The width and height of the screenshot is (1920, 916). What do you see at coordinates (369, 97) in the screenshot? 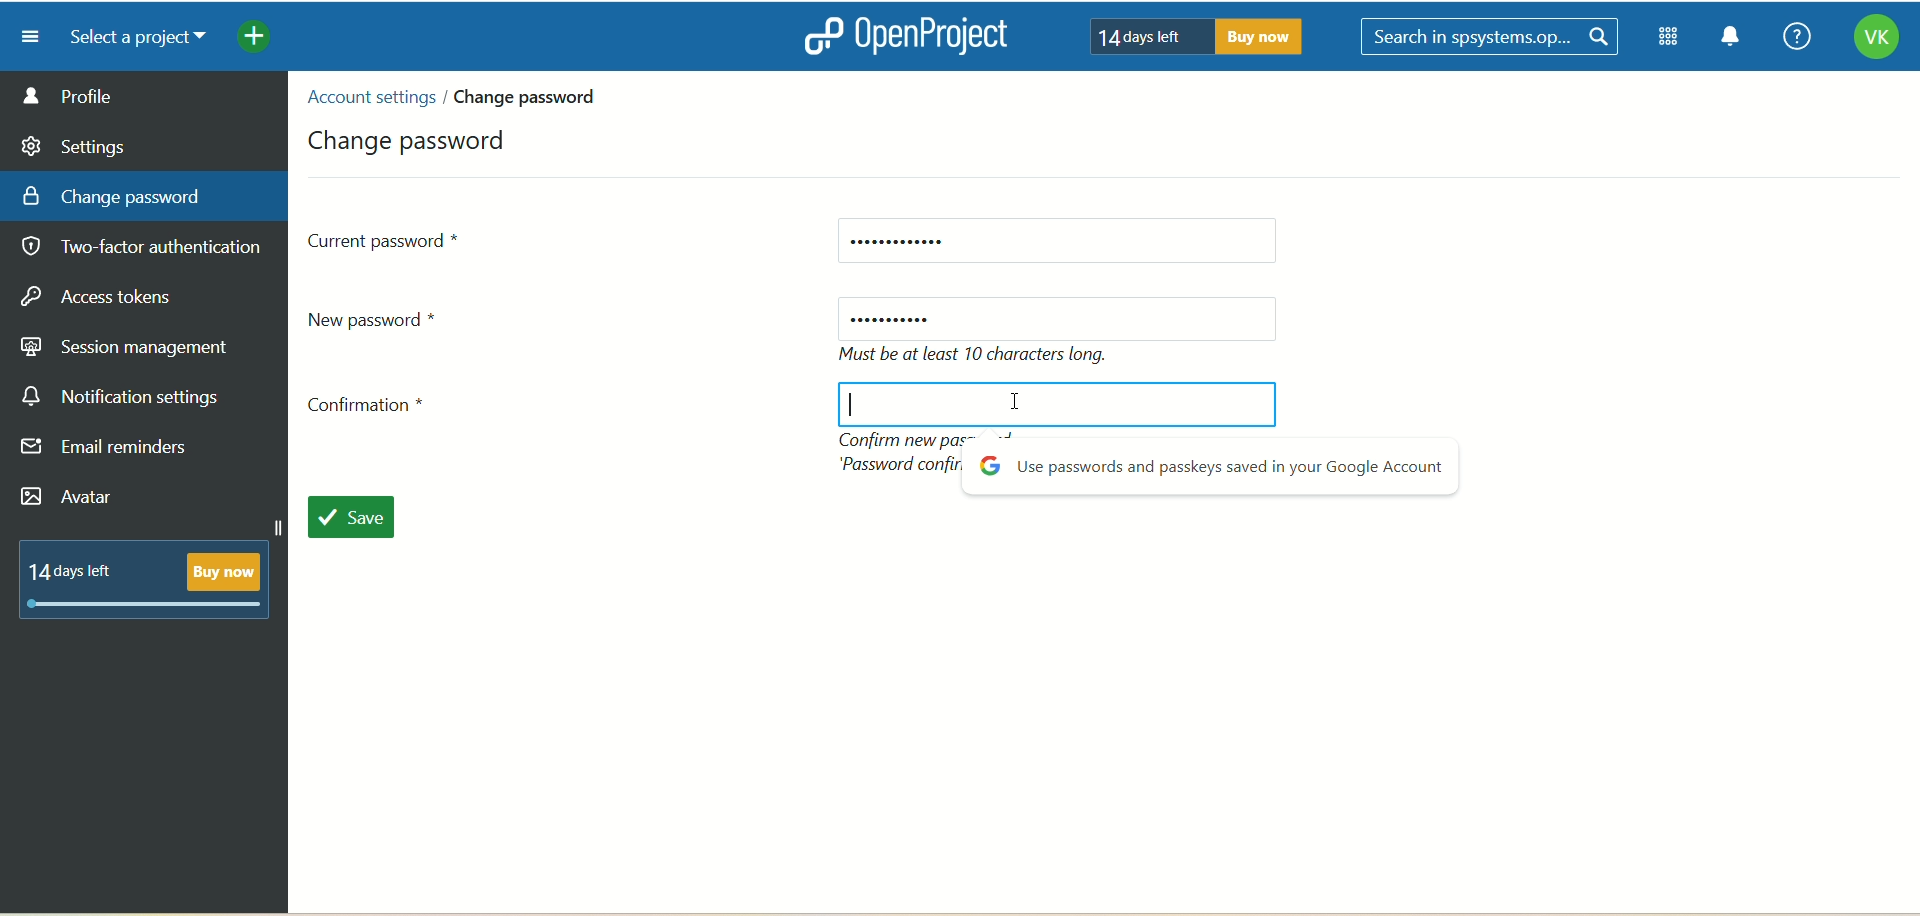
I see `account settings` at bounding box center [369, 97].